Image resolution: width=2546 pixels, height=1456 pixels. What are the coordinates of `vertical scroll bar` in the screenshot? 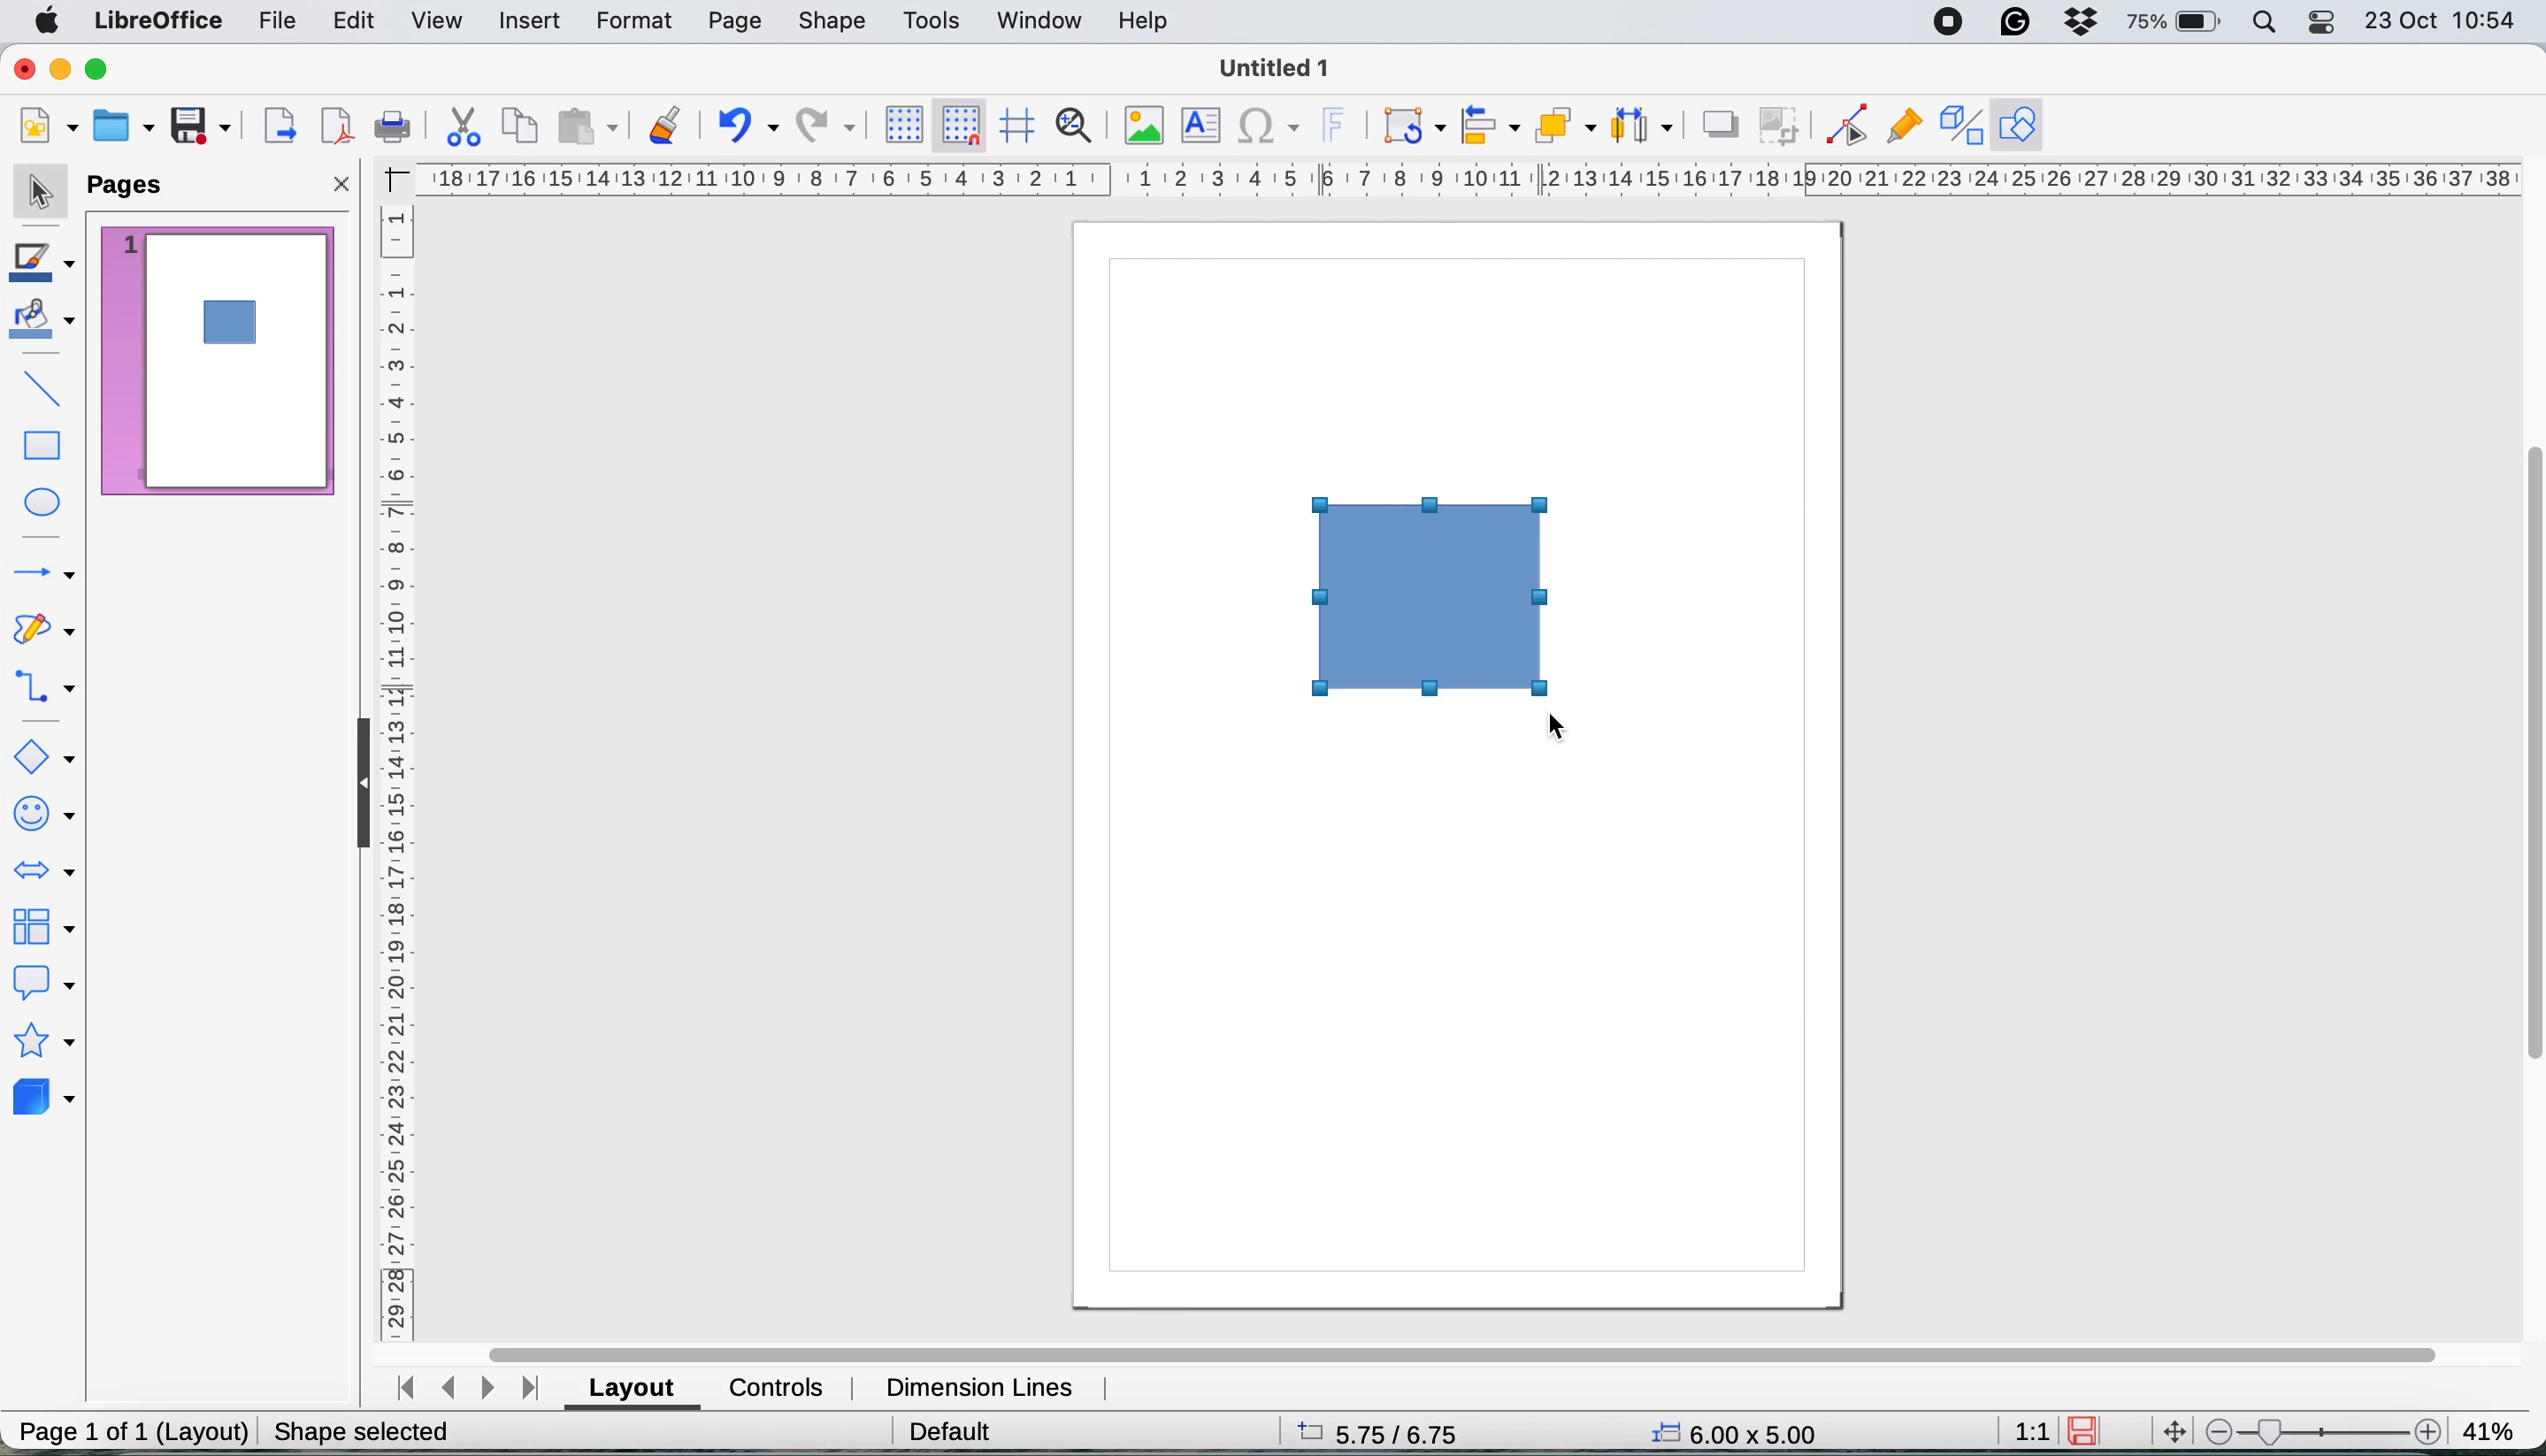 It's located at (2527, 756).